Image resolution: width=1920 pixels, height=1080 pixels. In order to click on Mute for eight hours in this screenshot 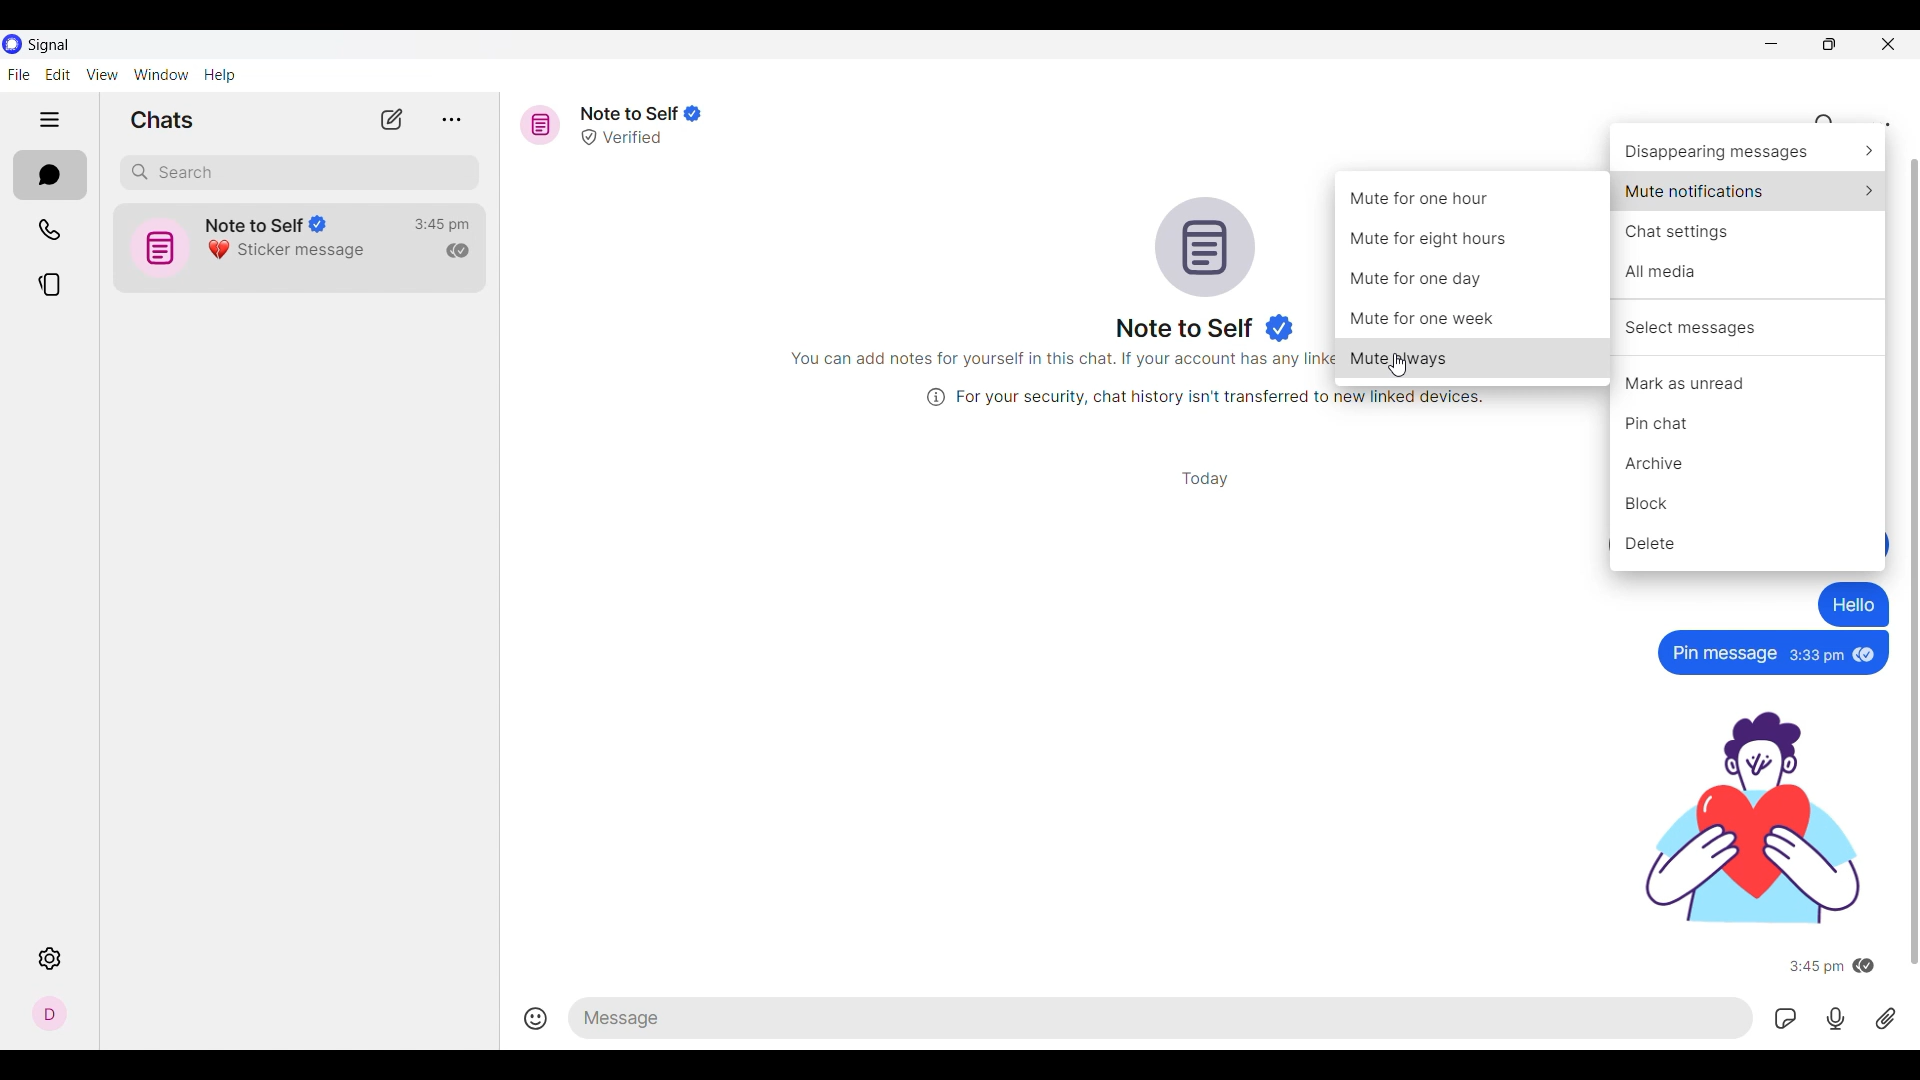, I will do `click(1429, 239)`.